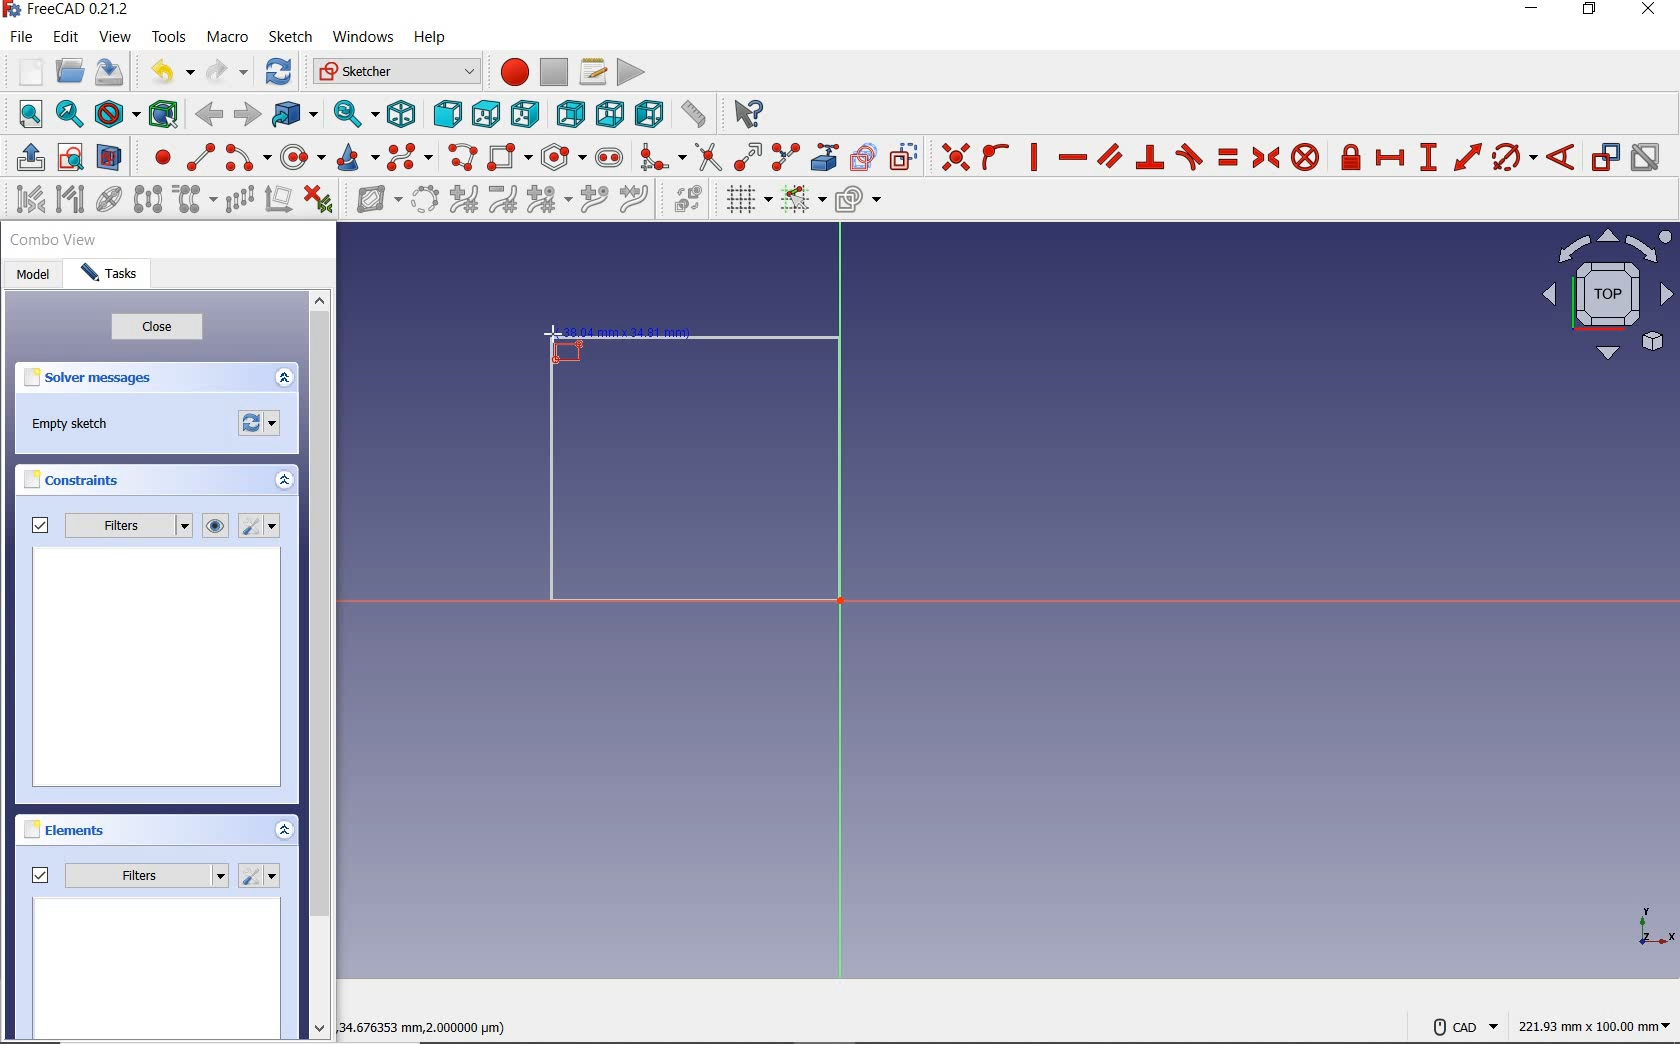 Image resolution: width=1680 pixels, height=1044 pixels. I want to click on constraints, so click(77, 480).